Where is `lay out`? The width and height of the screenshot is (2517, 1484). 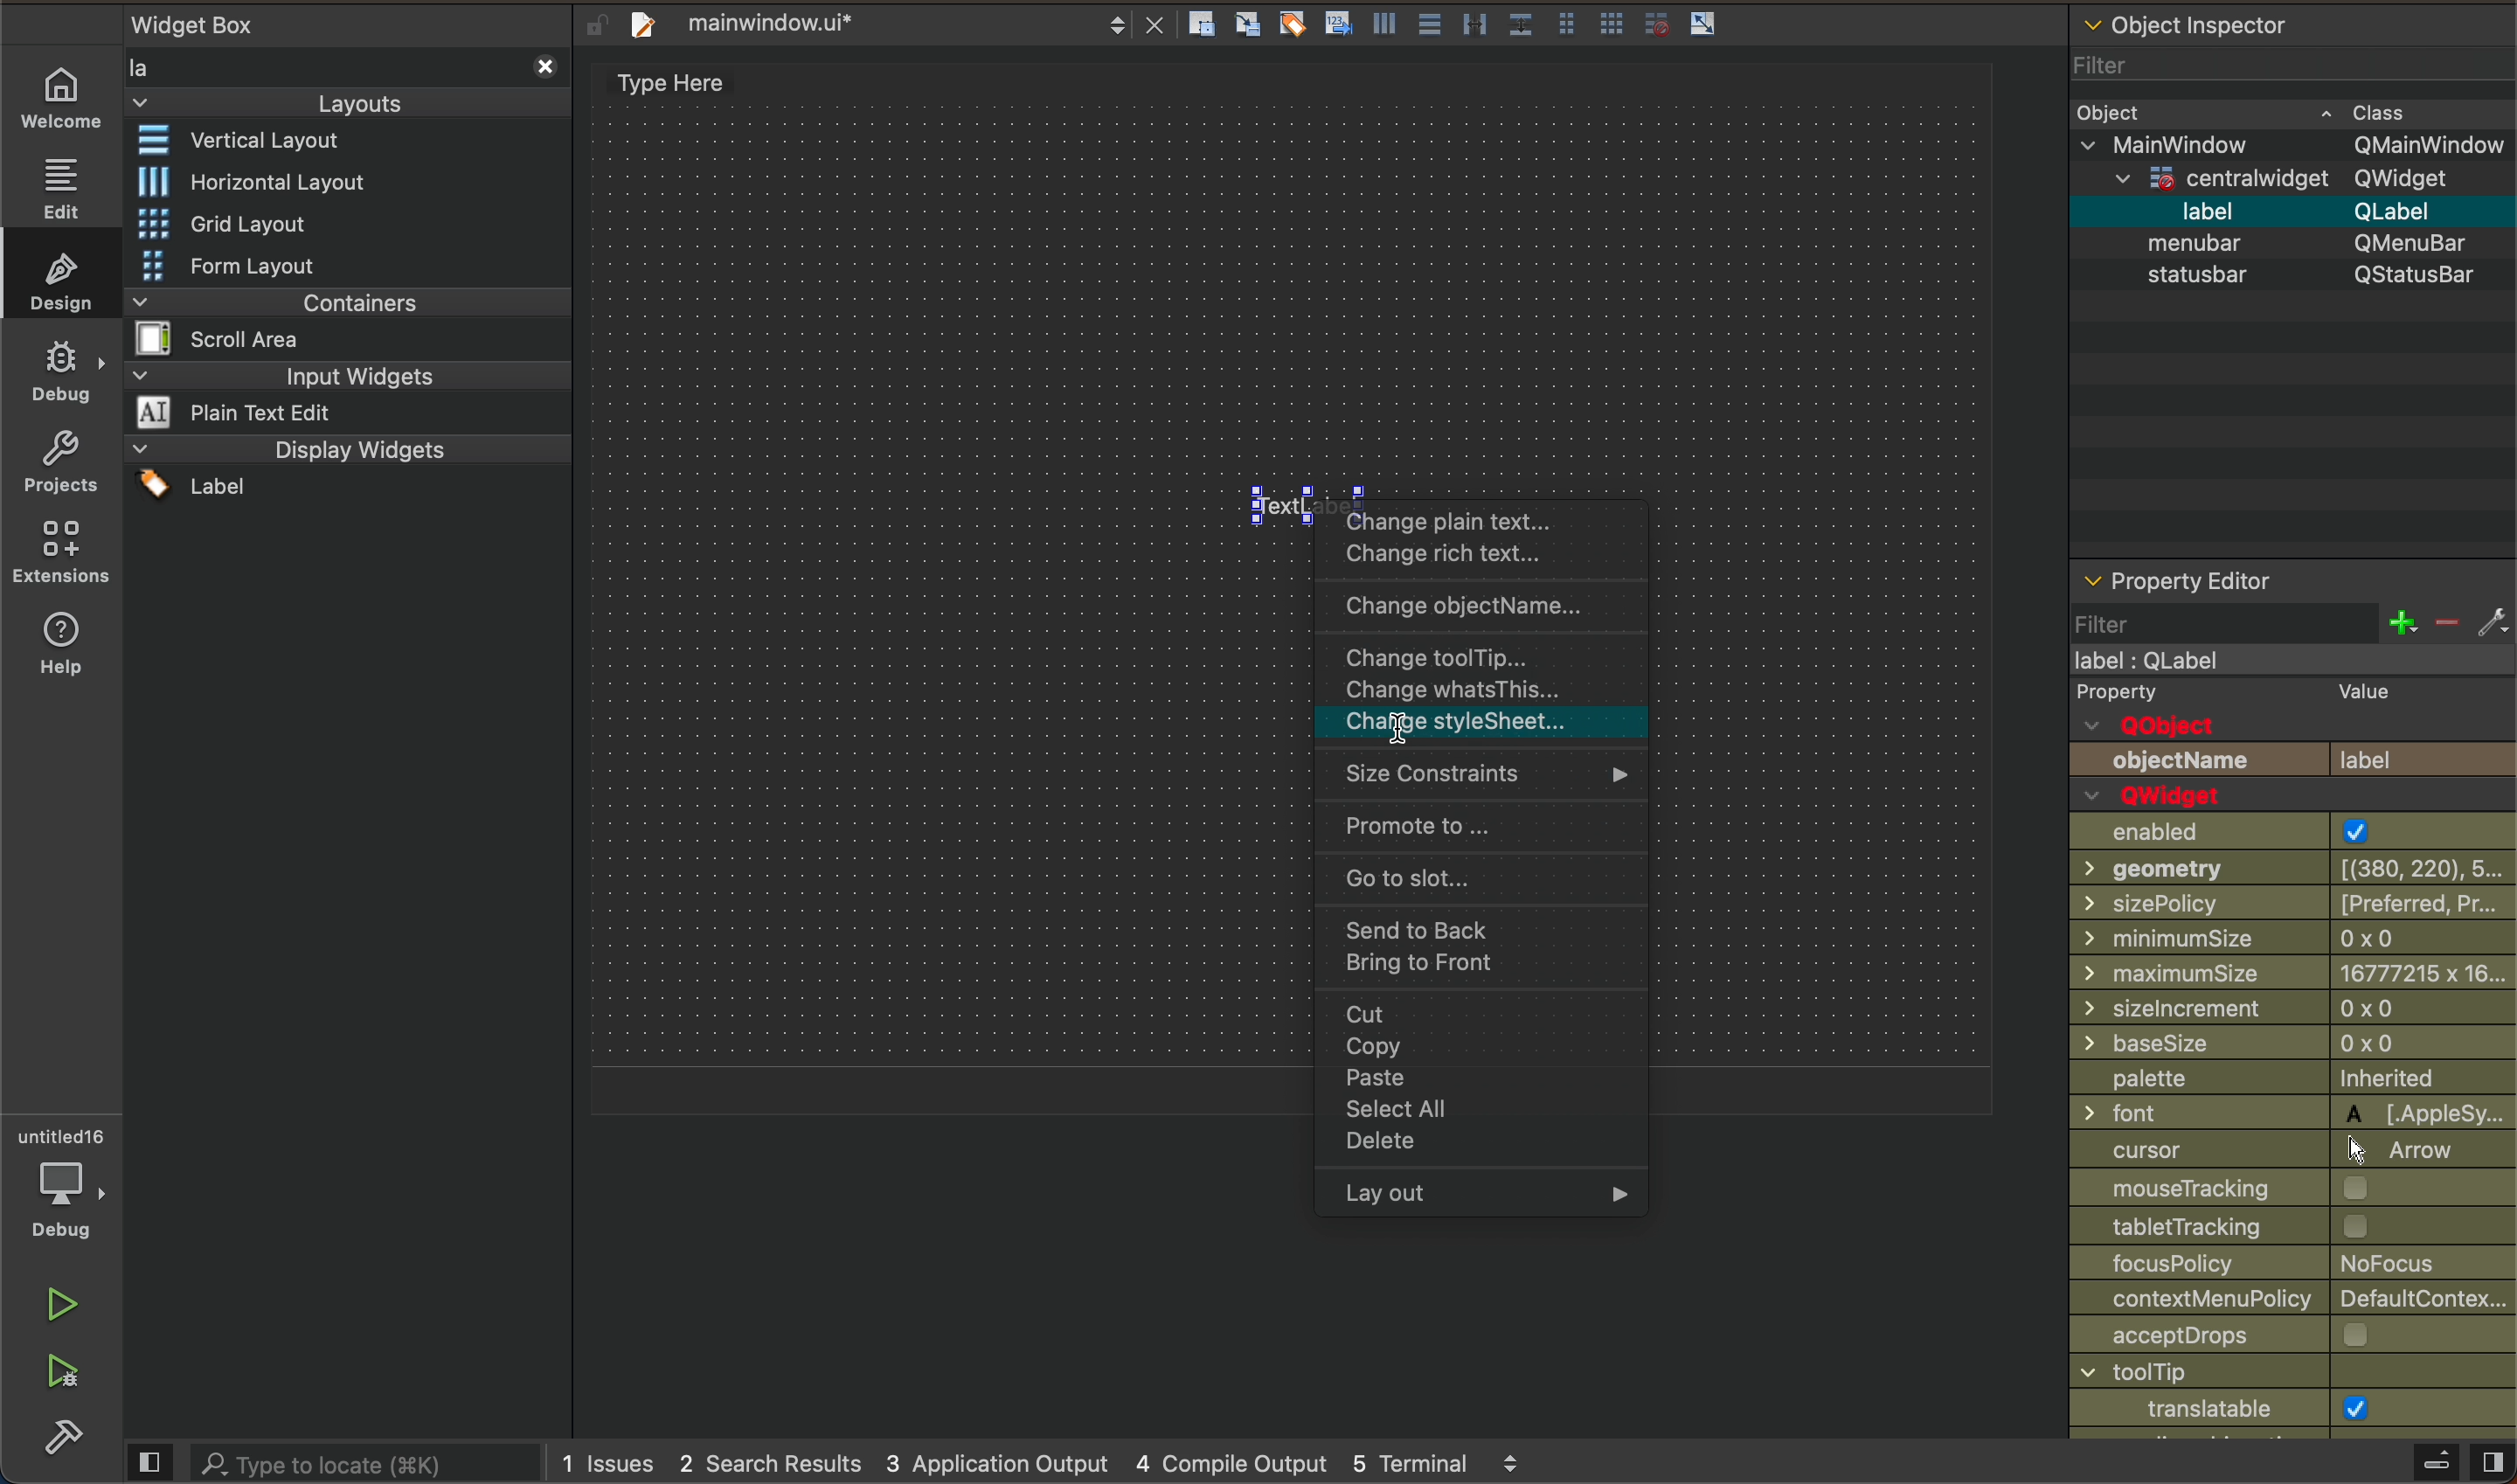
lay out is located at coordinates (1487, 1195).